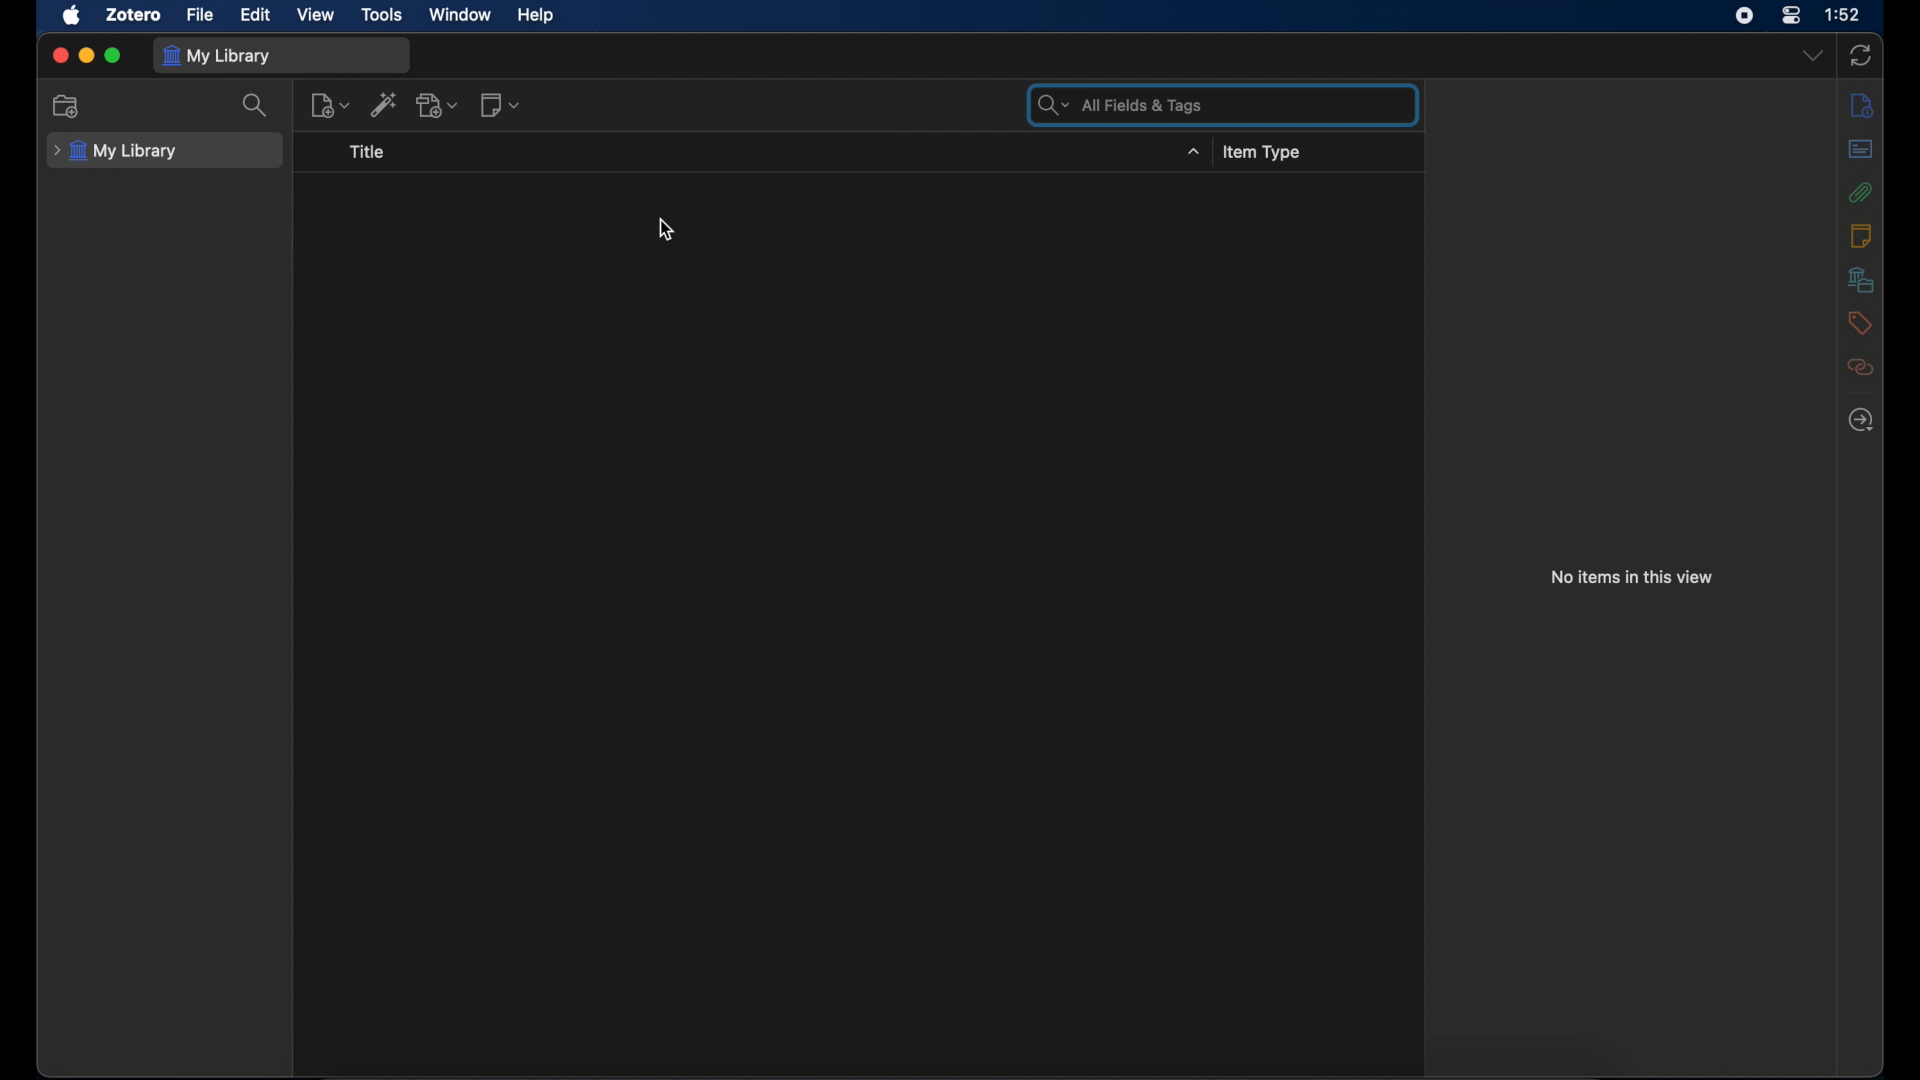 The height and width of the screenshot is (1080, 1920). What do you see at coordinates (330, 105) in the screenshot?
I see `new item` at bounding box center [330, 105].